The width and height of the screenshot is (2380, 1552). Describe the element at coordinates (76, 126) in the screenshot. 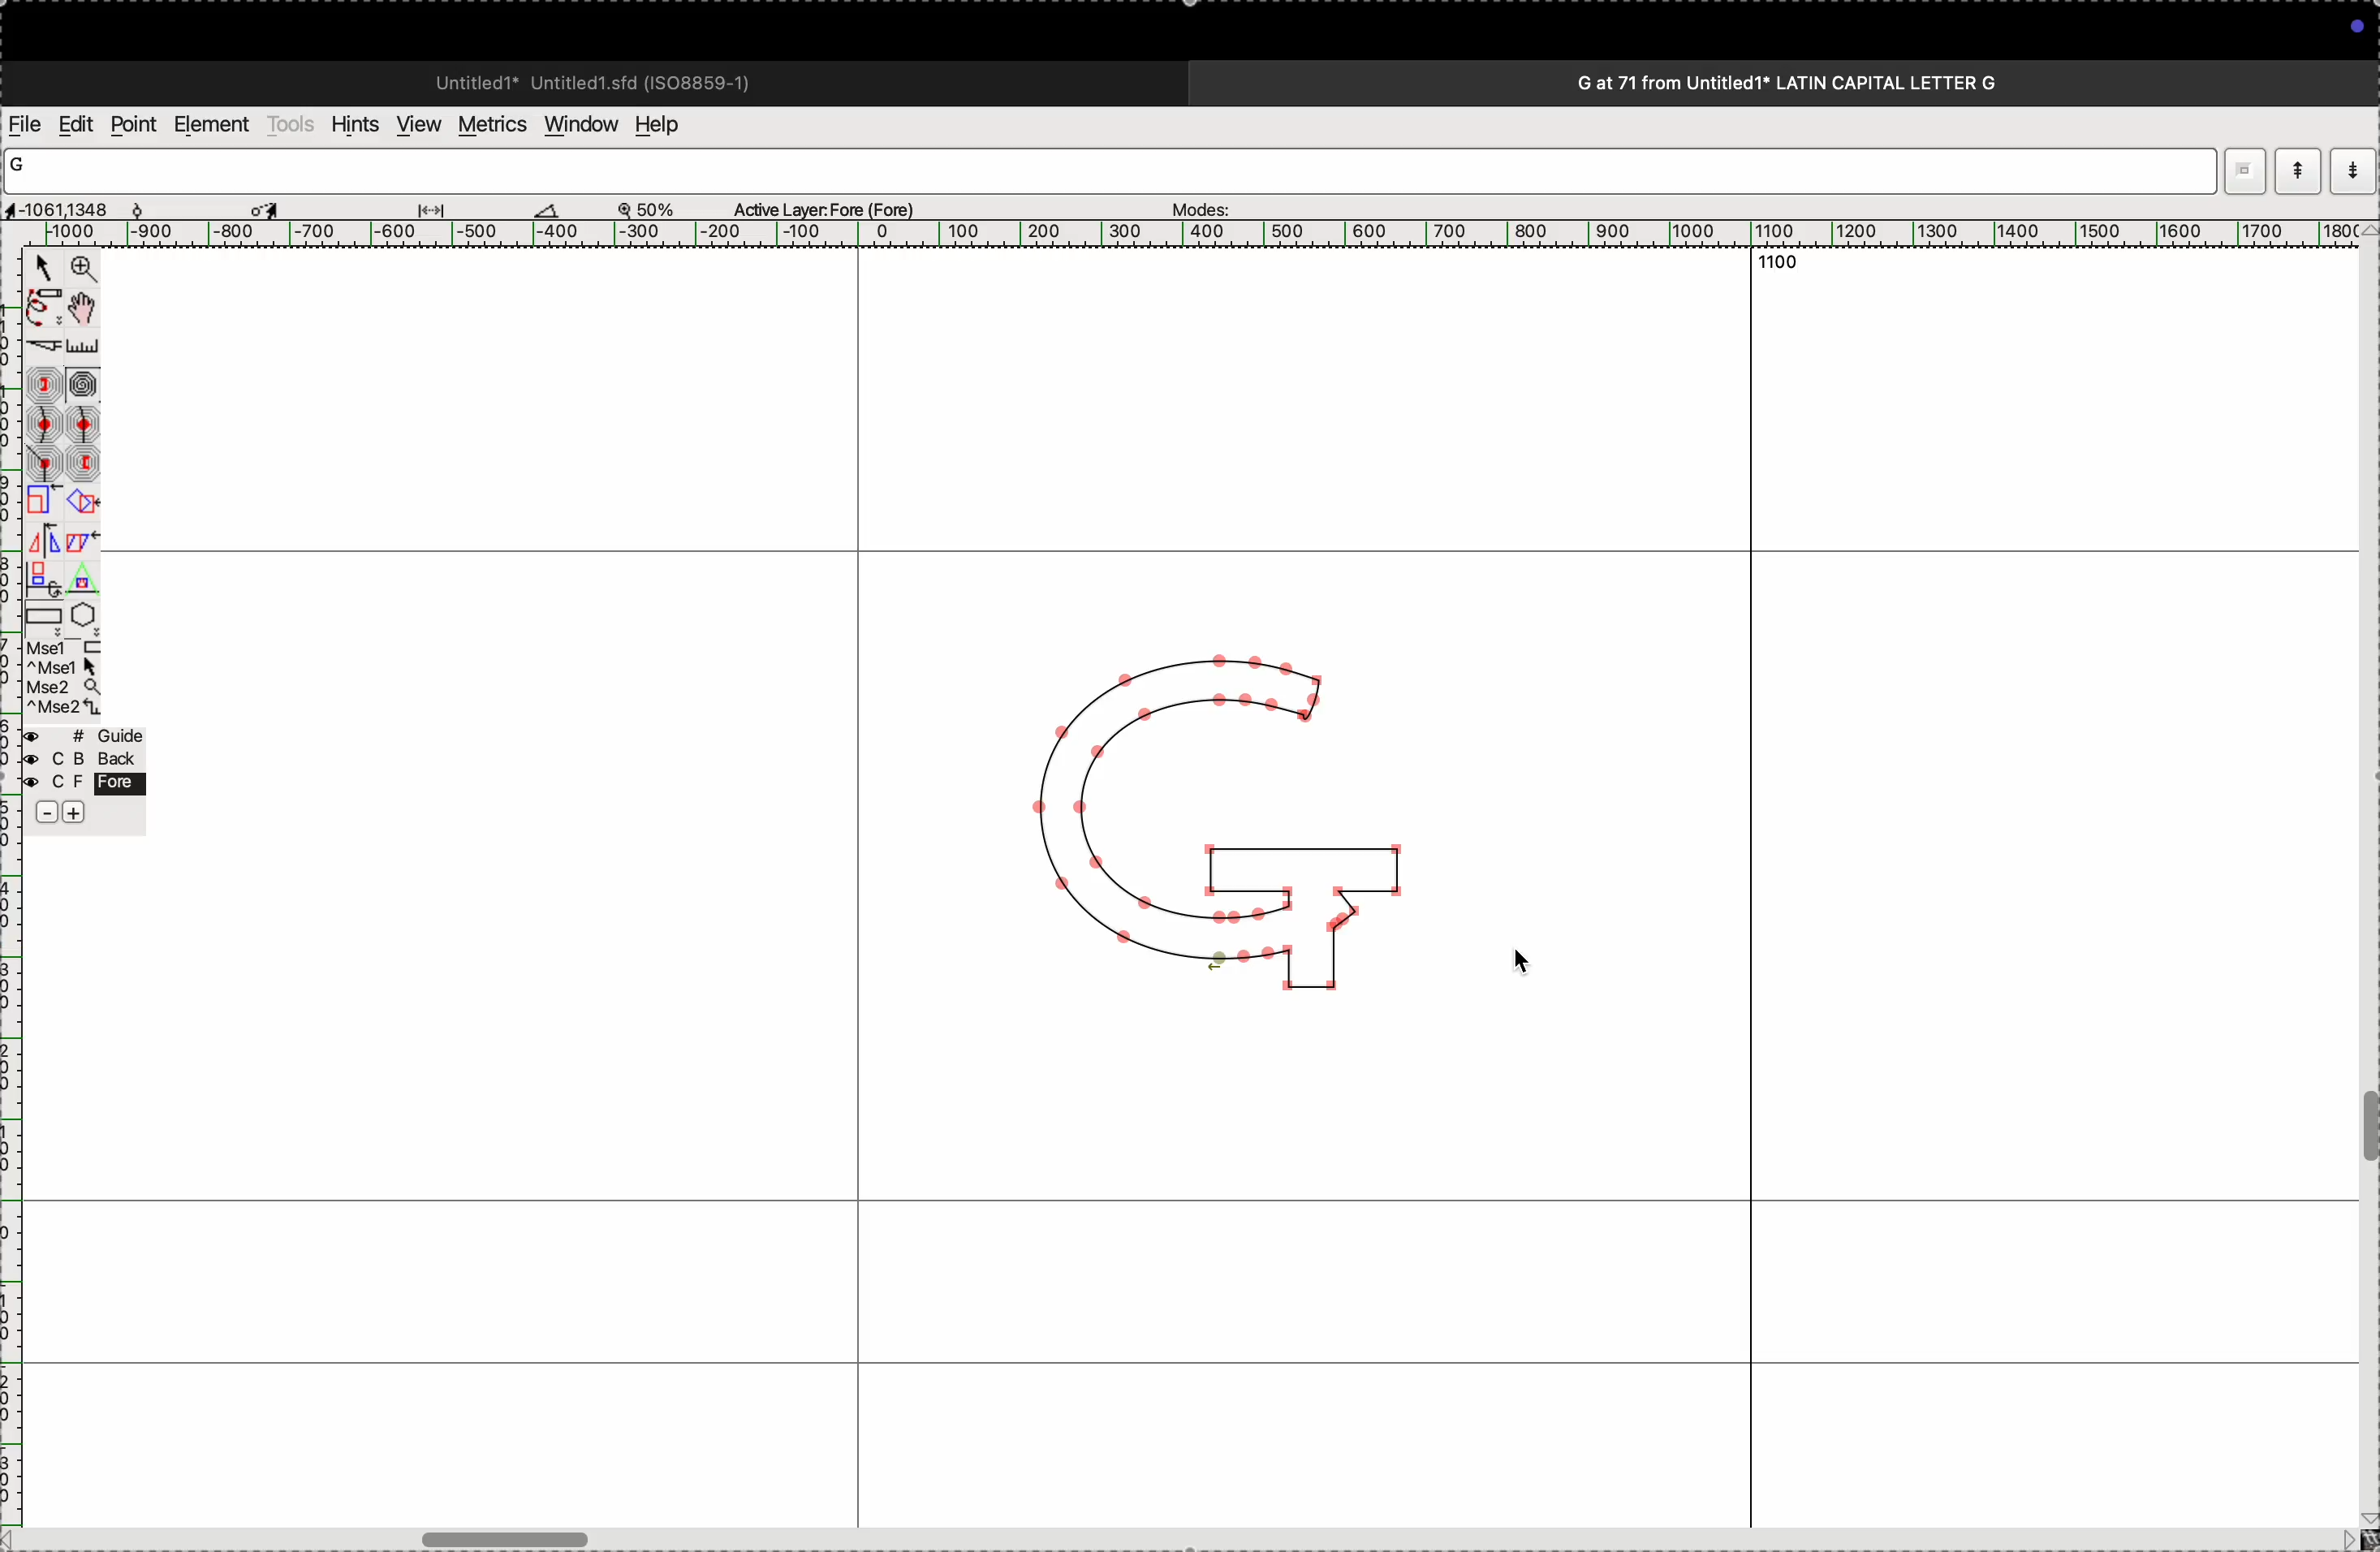

I see `edits` at that location.